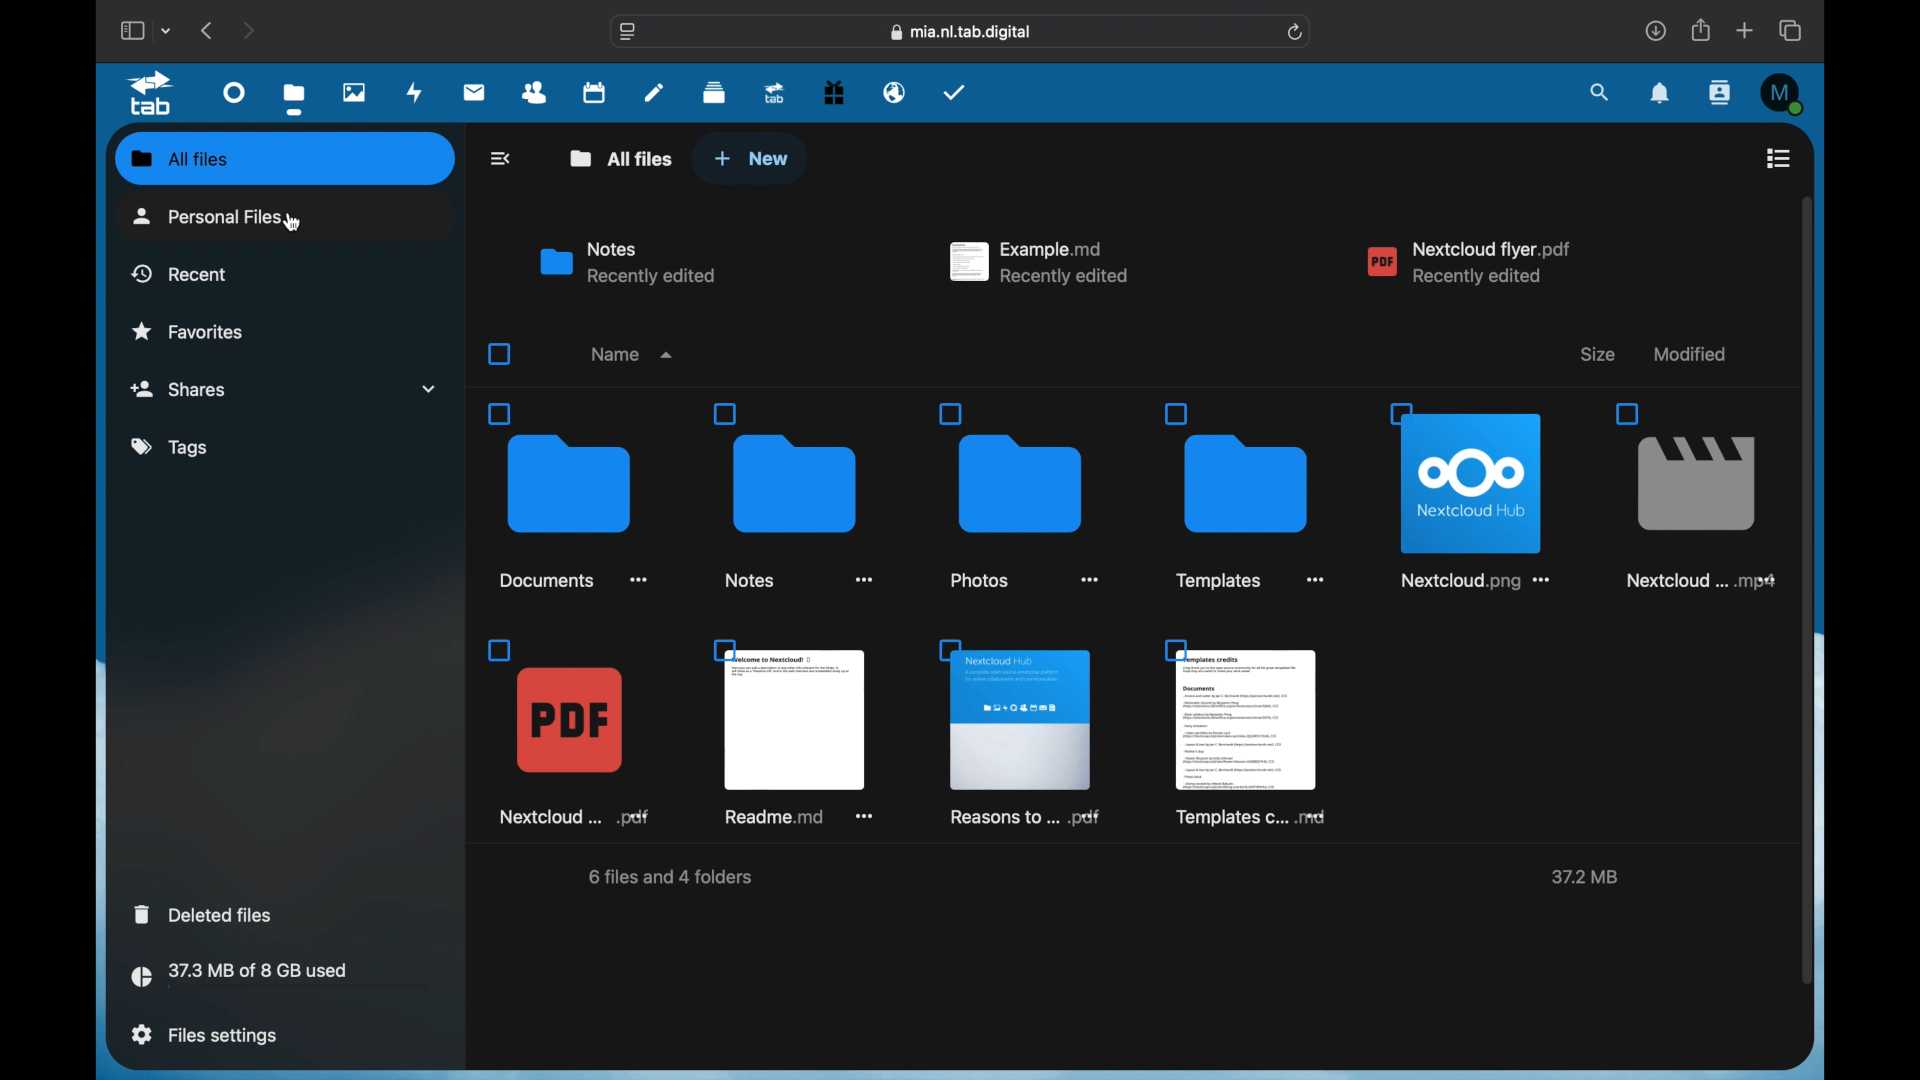 The height and width of the screenshot is (1080, 1920). What do you see at coordinates (1596, 354) in the screenshot?
I see `size` at bounding box center [1596, 354].